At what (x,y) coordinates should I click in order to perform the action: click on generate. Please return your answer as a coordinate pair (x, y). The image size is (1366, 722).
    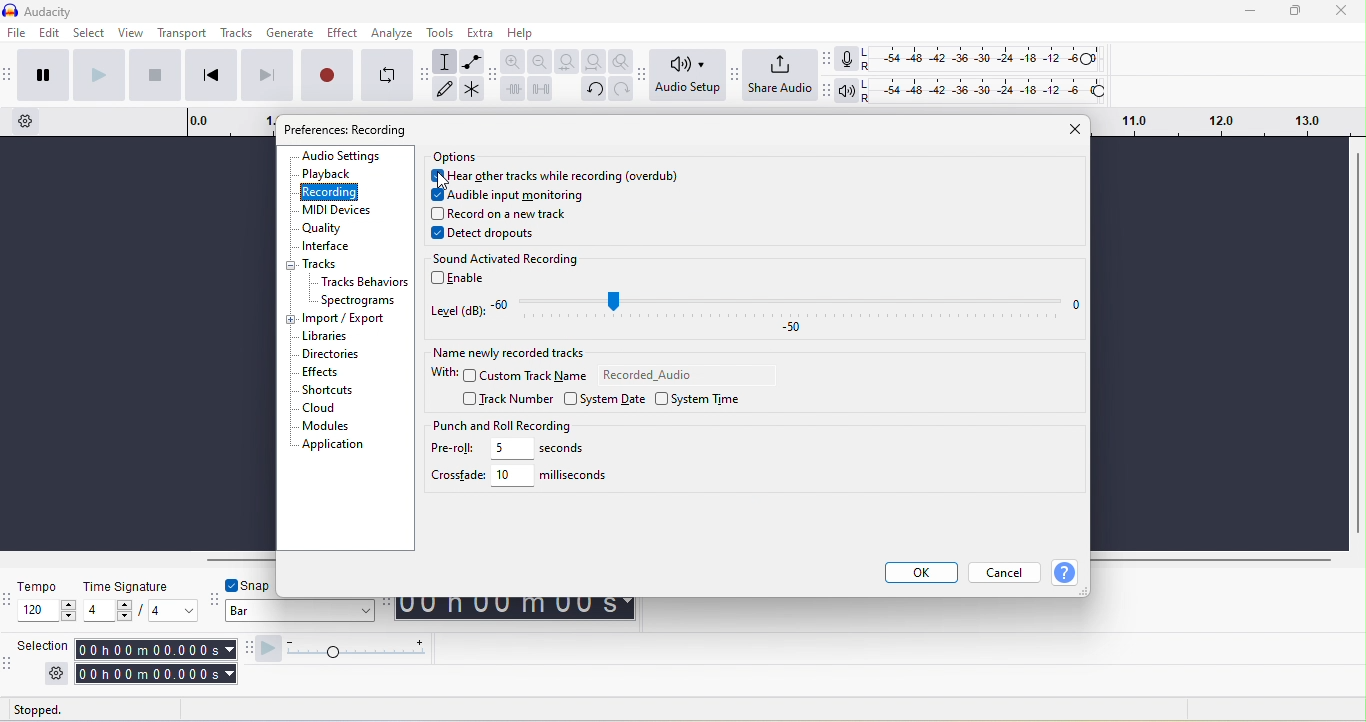
    Looking at the image, I should click on (287, 34).